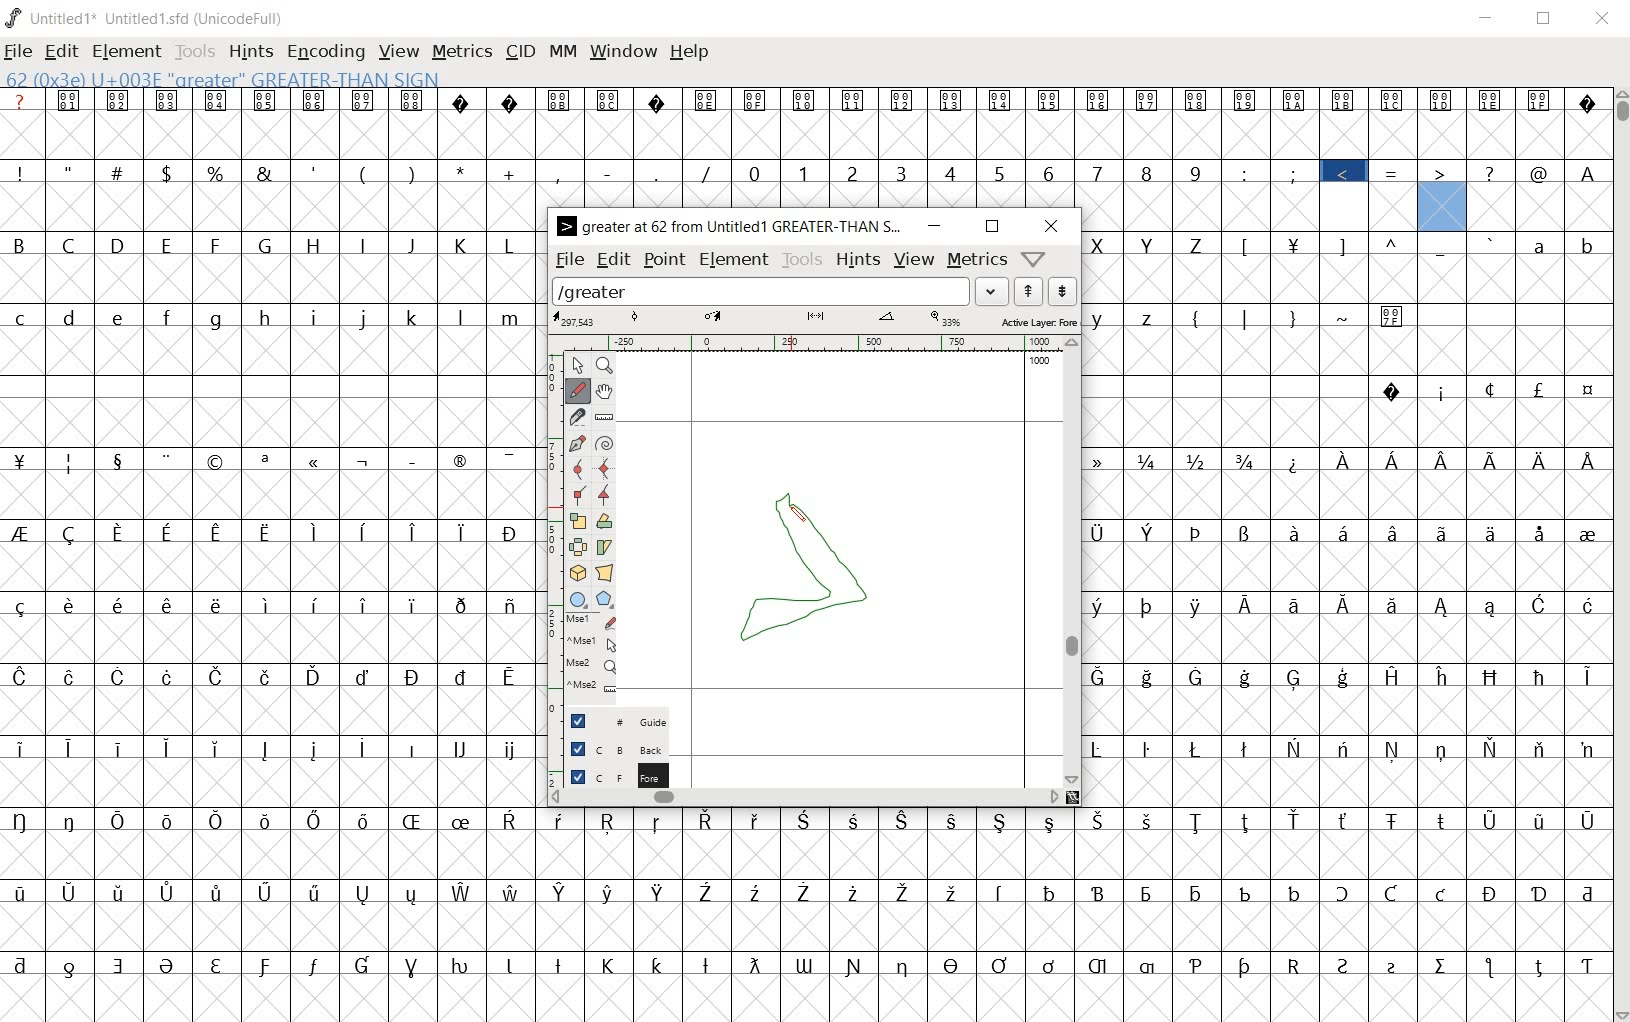 The height and width of the screenshot is (1022, 1630). I want to click on glyph for a closed angle bracket creation, so click(828, 577).